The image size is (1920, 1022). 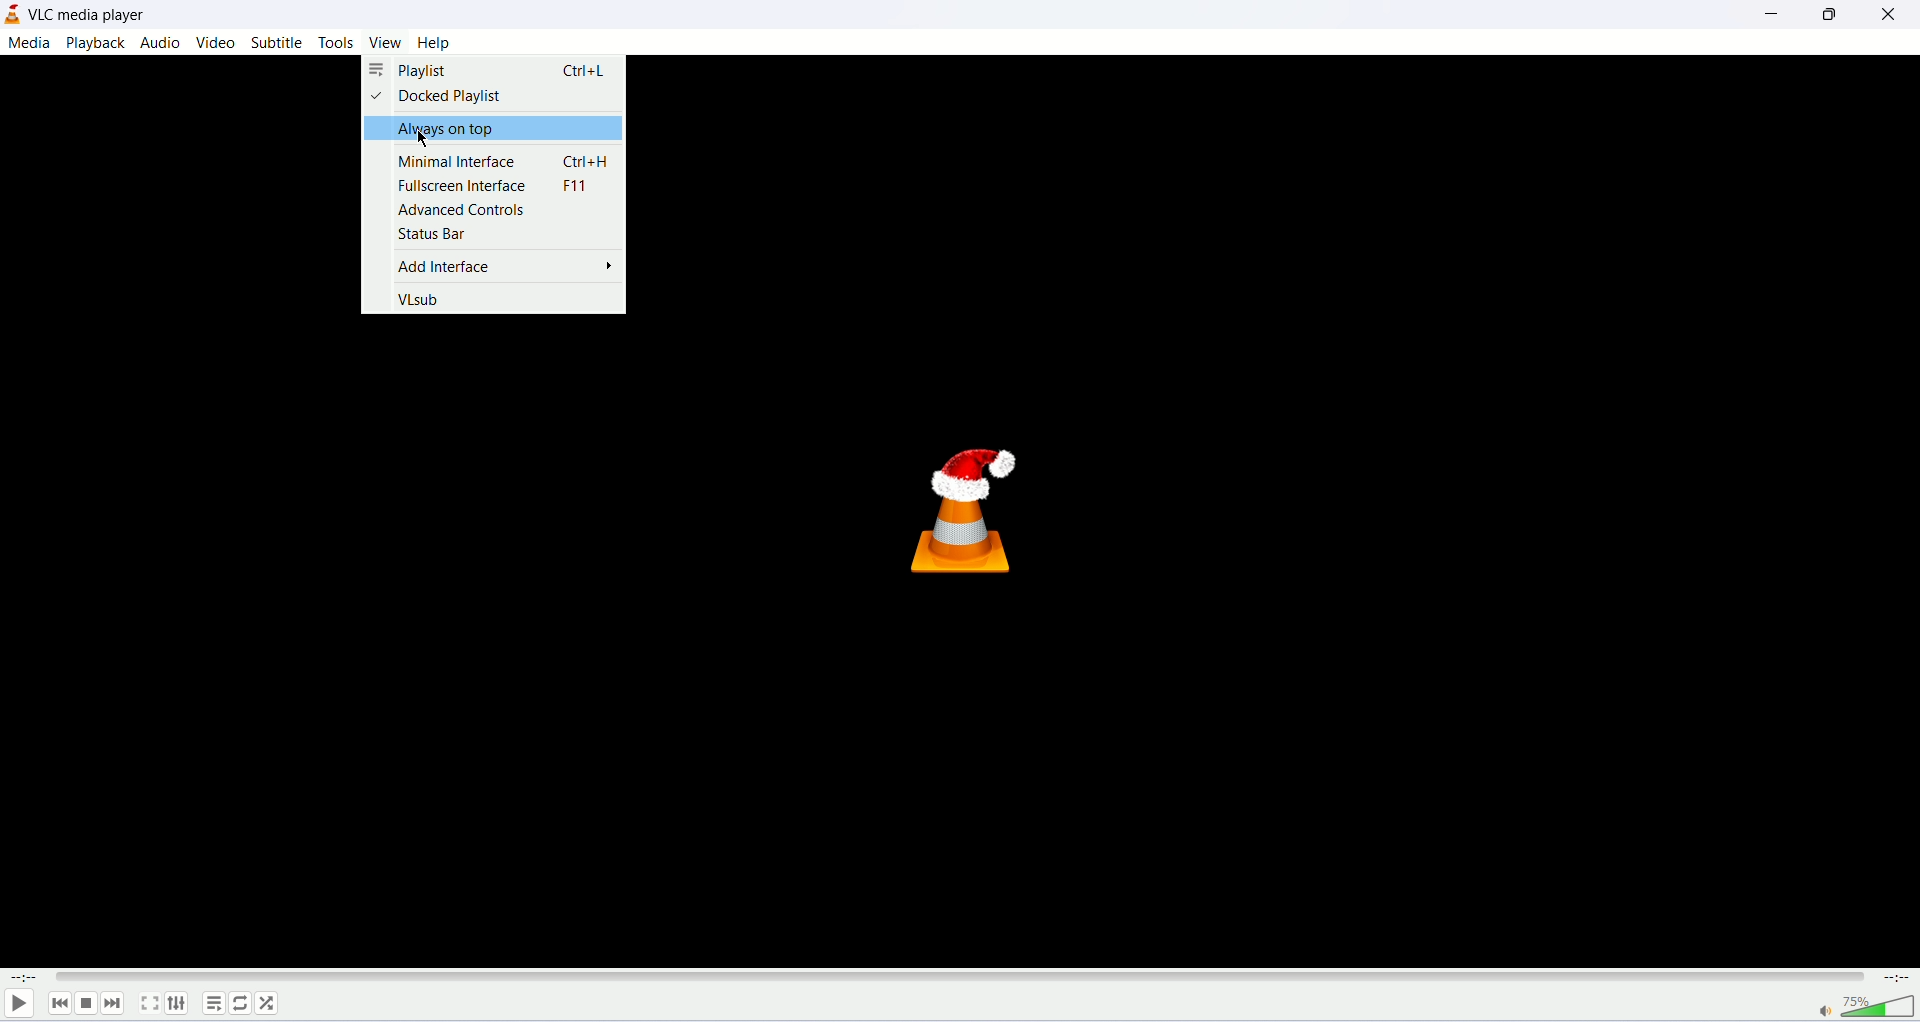 I want to click on audio, so click(x=162, y=41).